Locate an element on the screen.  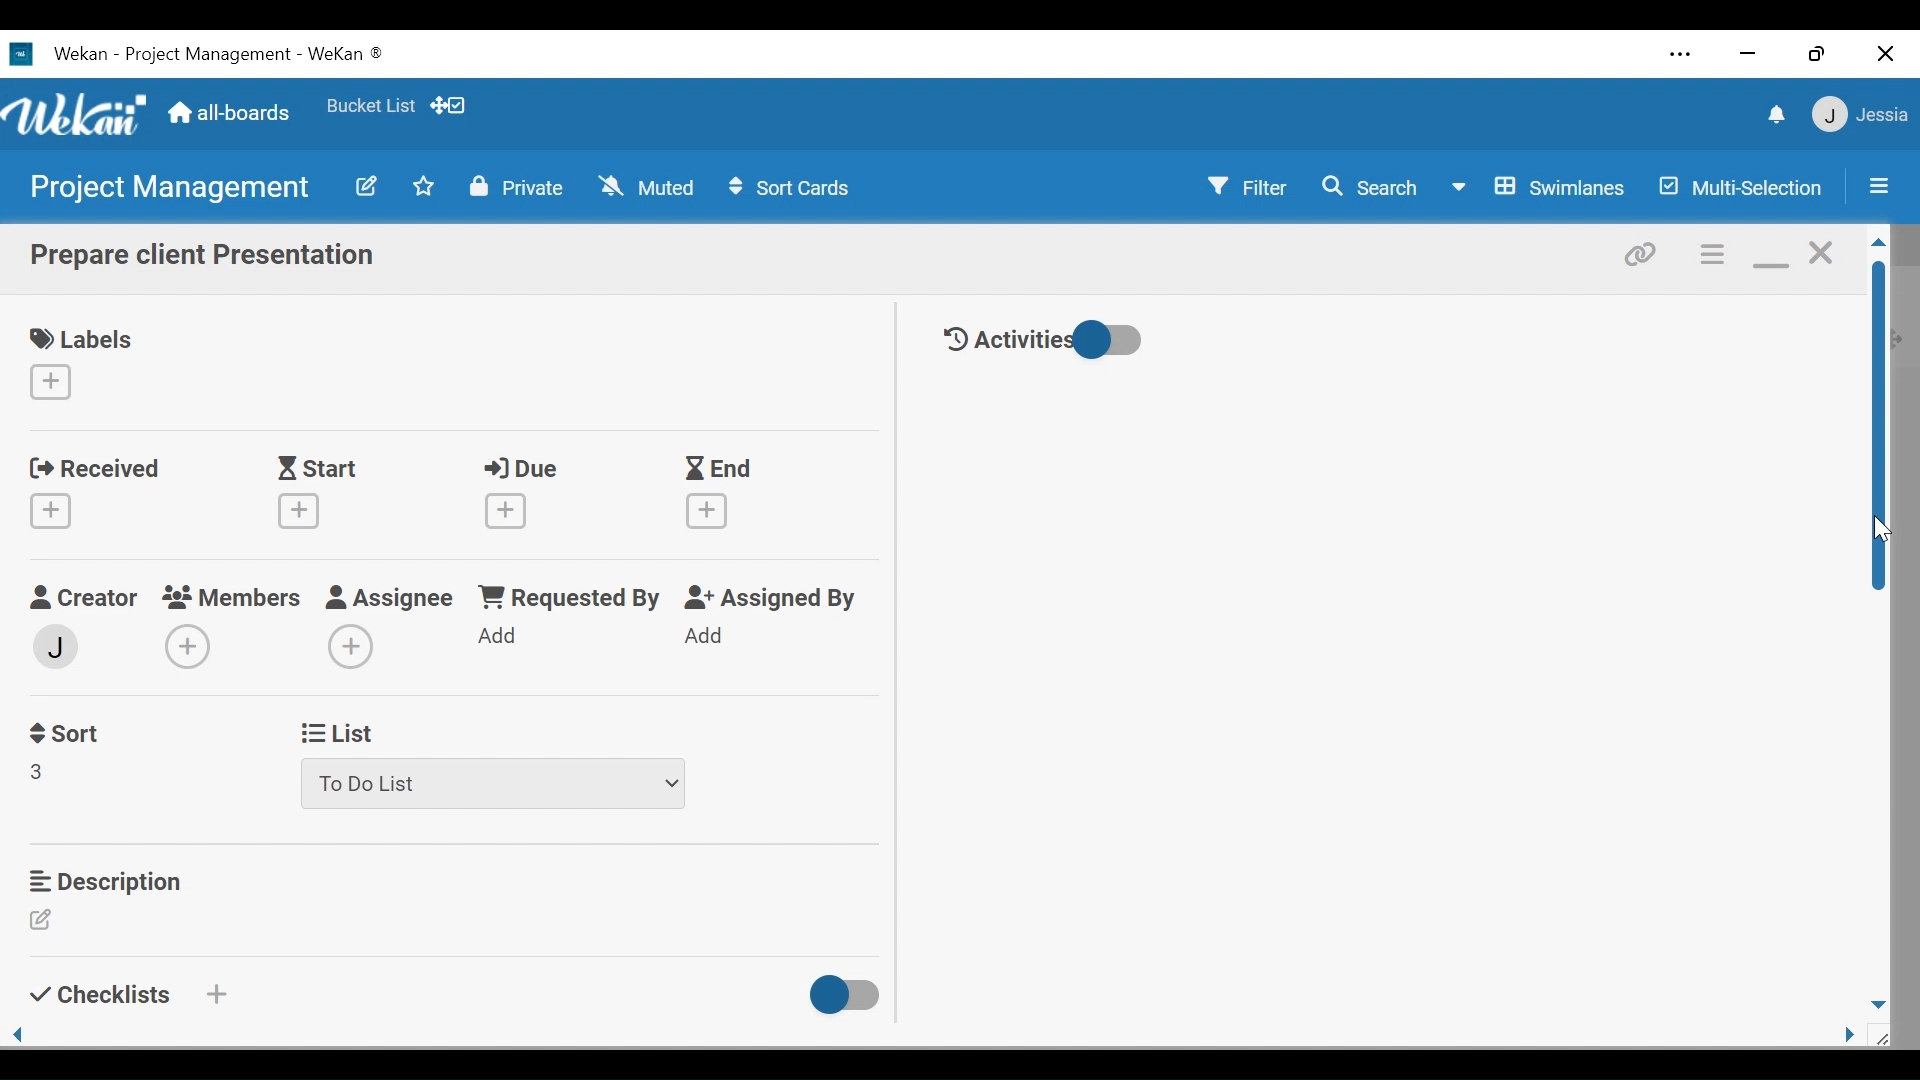
Copy link to card is located at coordinates (1635, 254).